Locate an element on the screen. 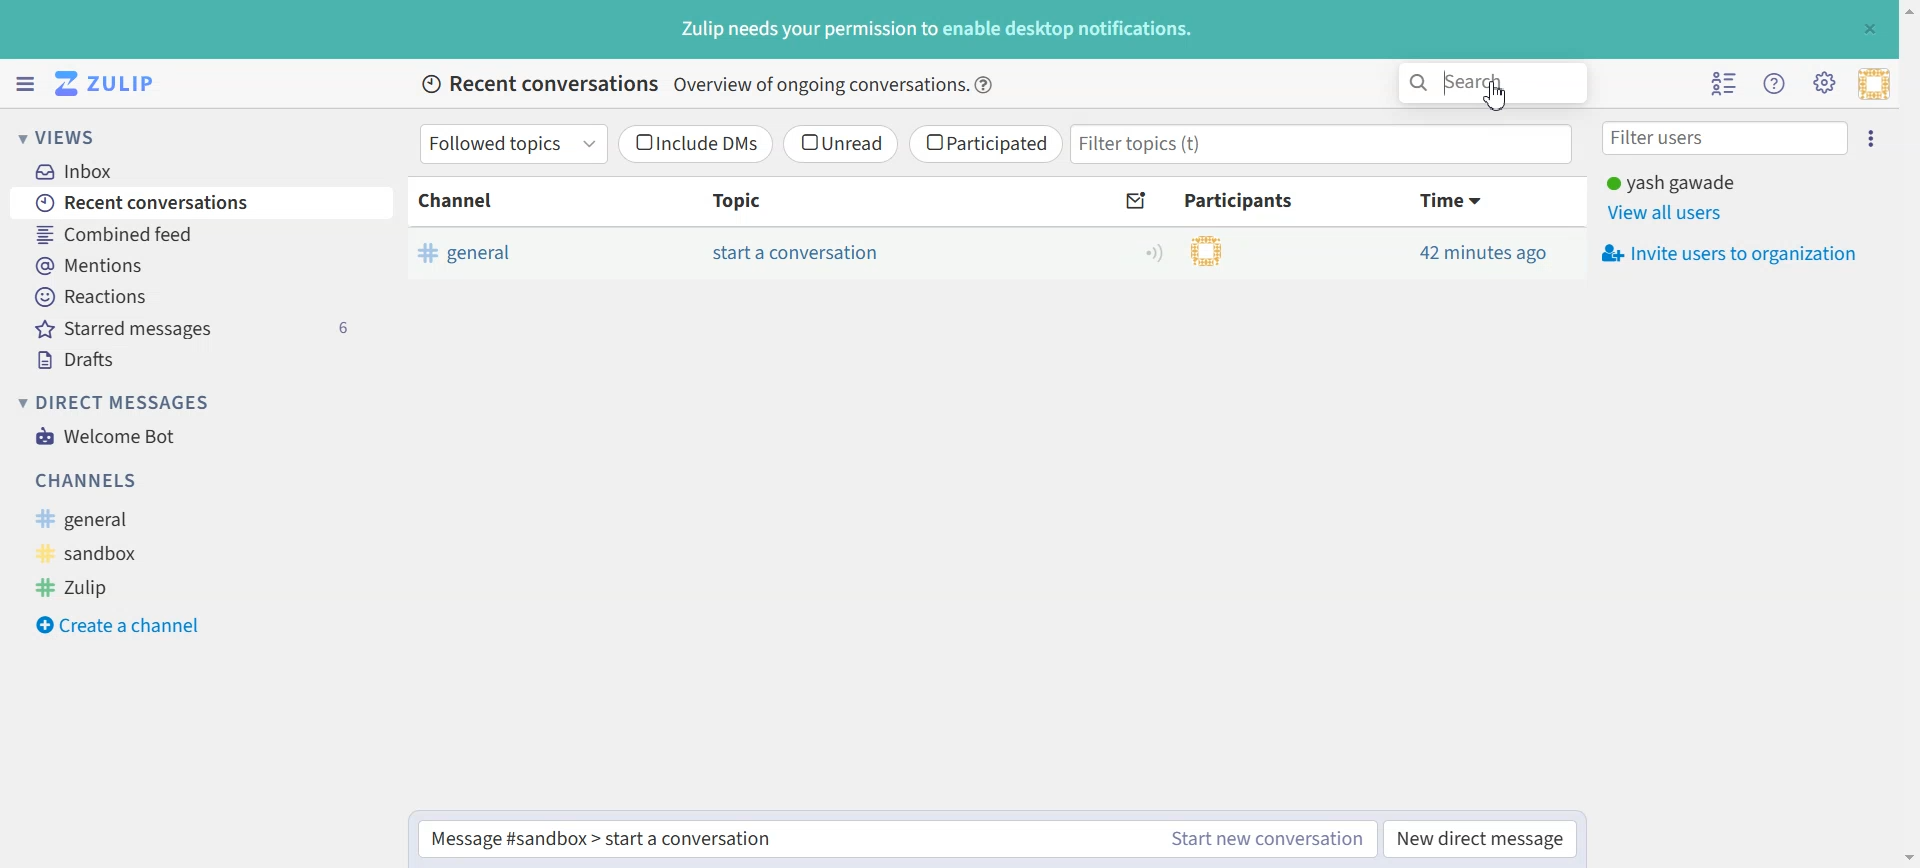 This screenshot has width=1920, height=868. Topic is located at coordinates (787, 201).